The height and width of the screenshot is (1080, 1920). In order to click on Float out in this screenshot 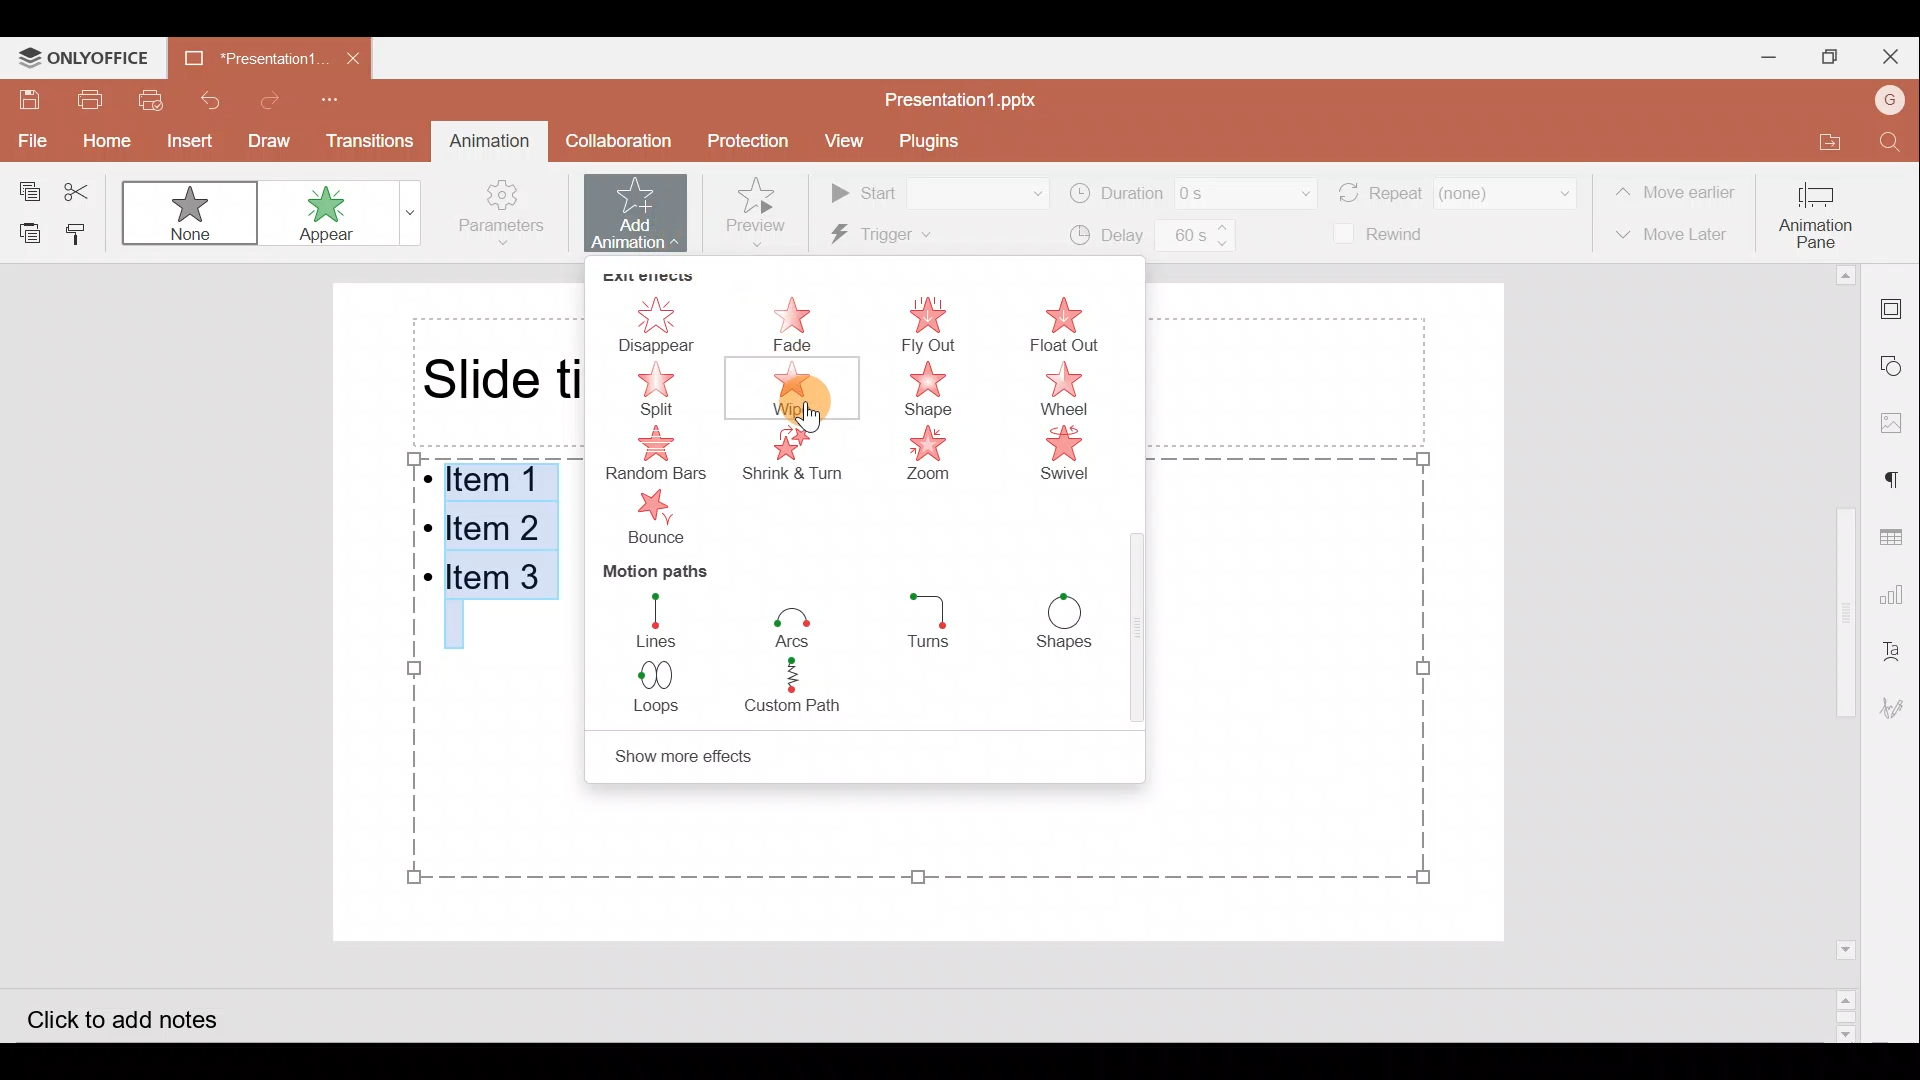, I will do `click(1073, 325)`.